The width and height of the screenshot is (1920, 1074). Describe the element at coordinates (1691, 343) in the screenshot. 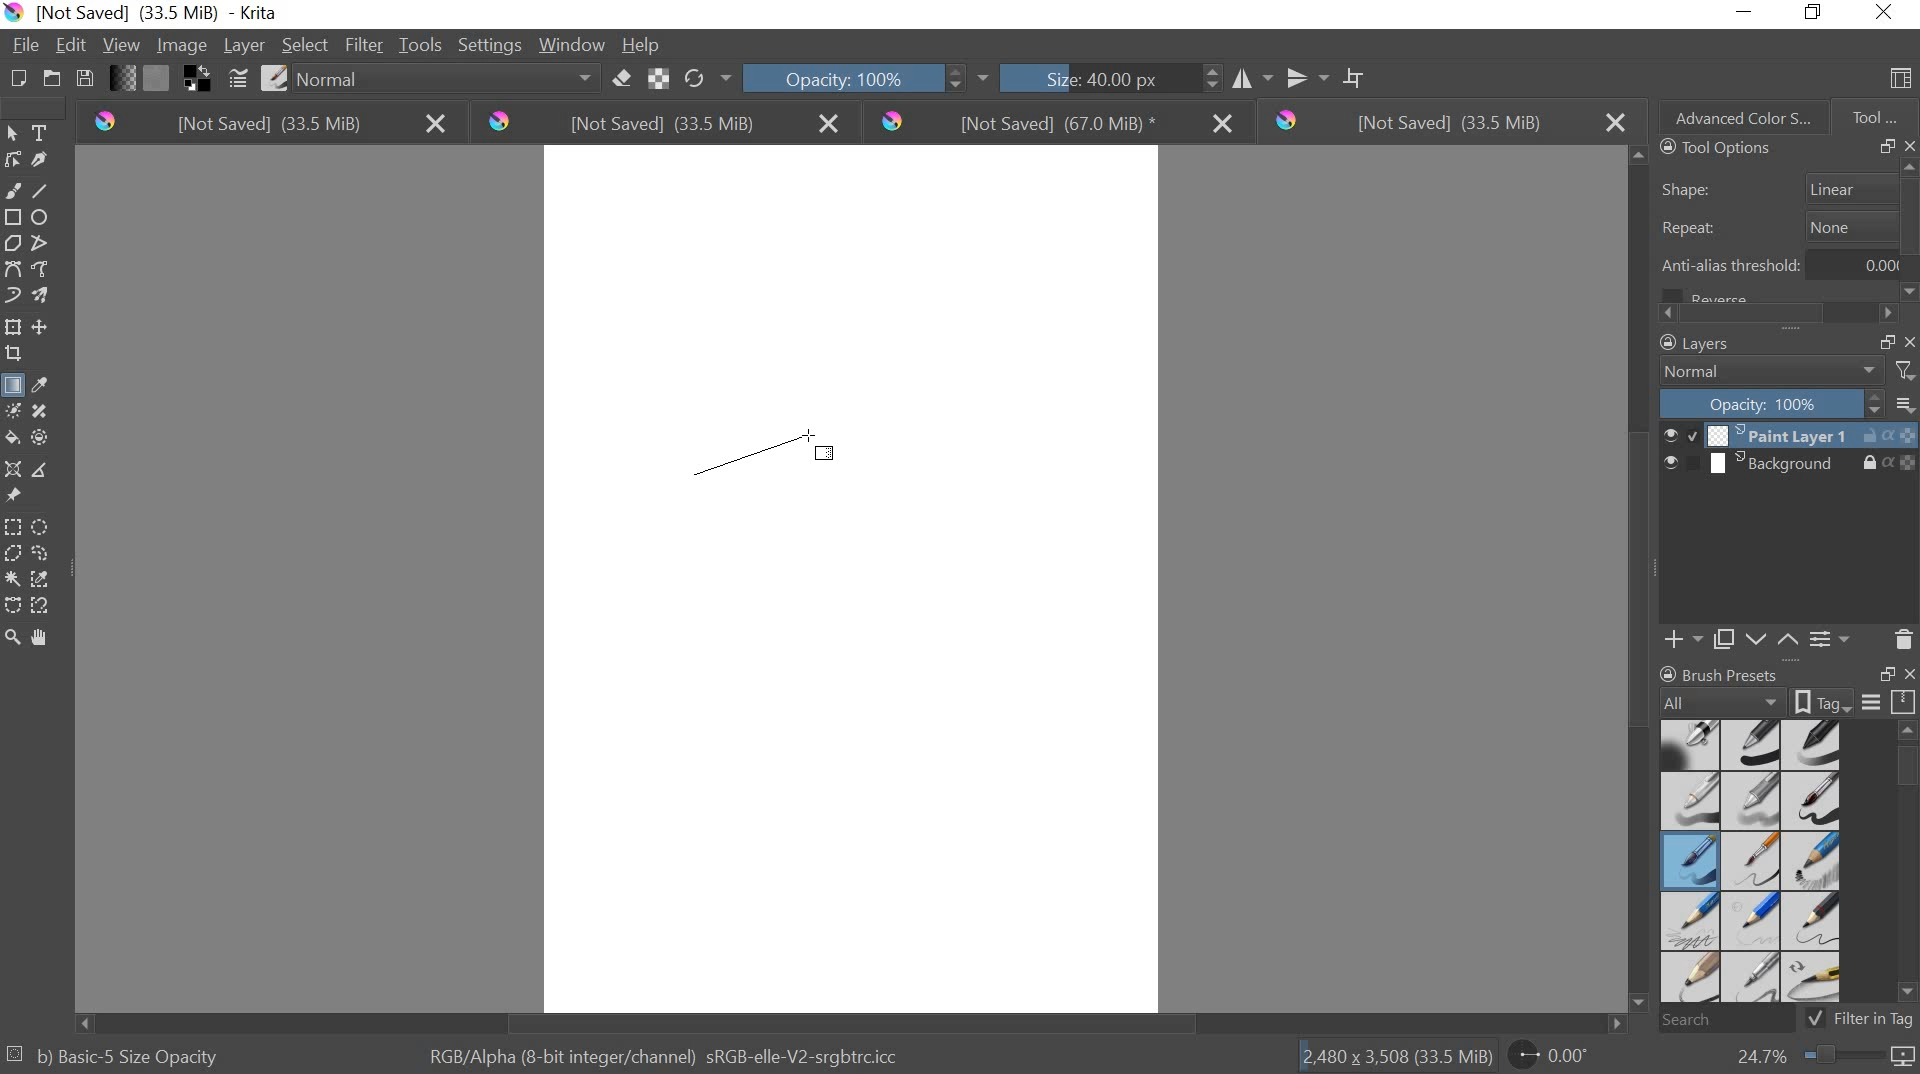

I see `LAYERS` at that location.